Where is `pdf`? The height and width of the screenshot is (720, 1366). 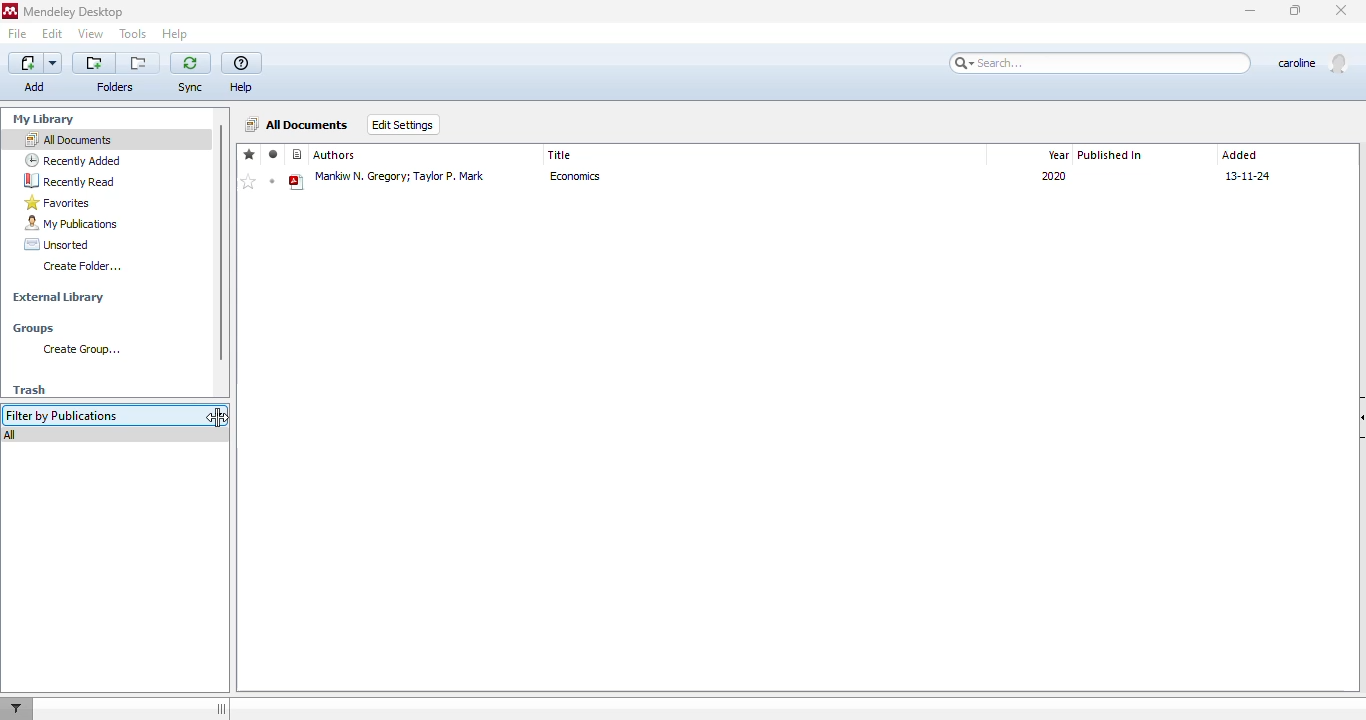
pdf is located at coordinates (297, 183).